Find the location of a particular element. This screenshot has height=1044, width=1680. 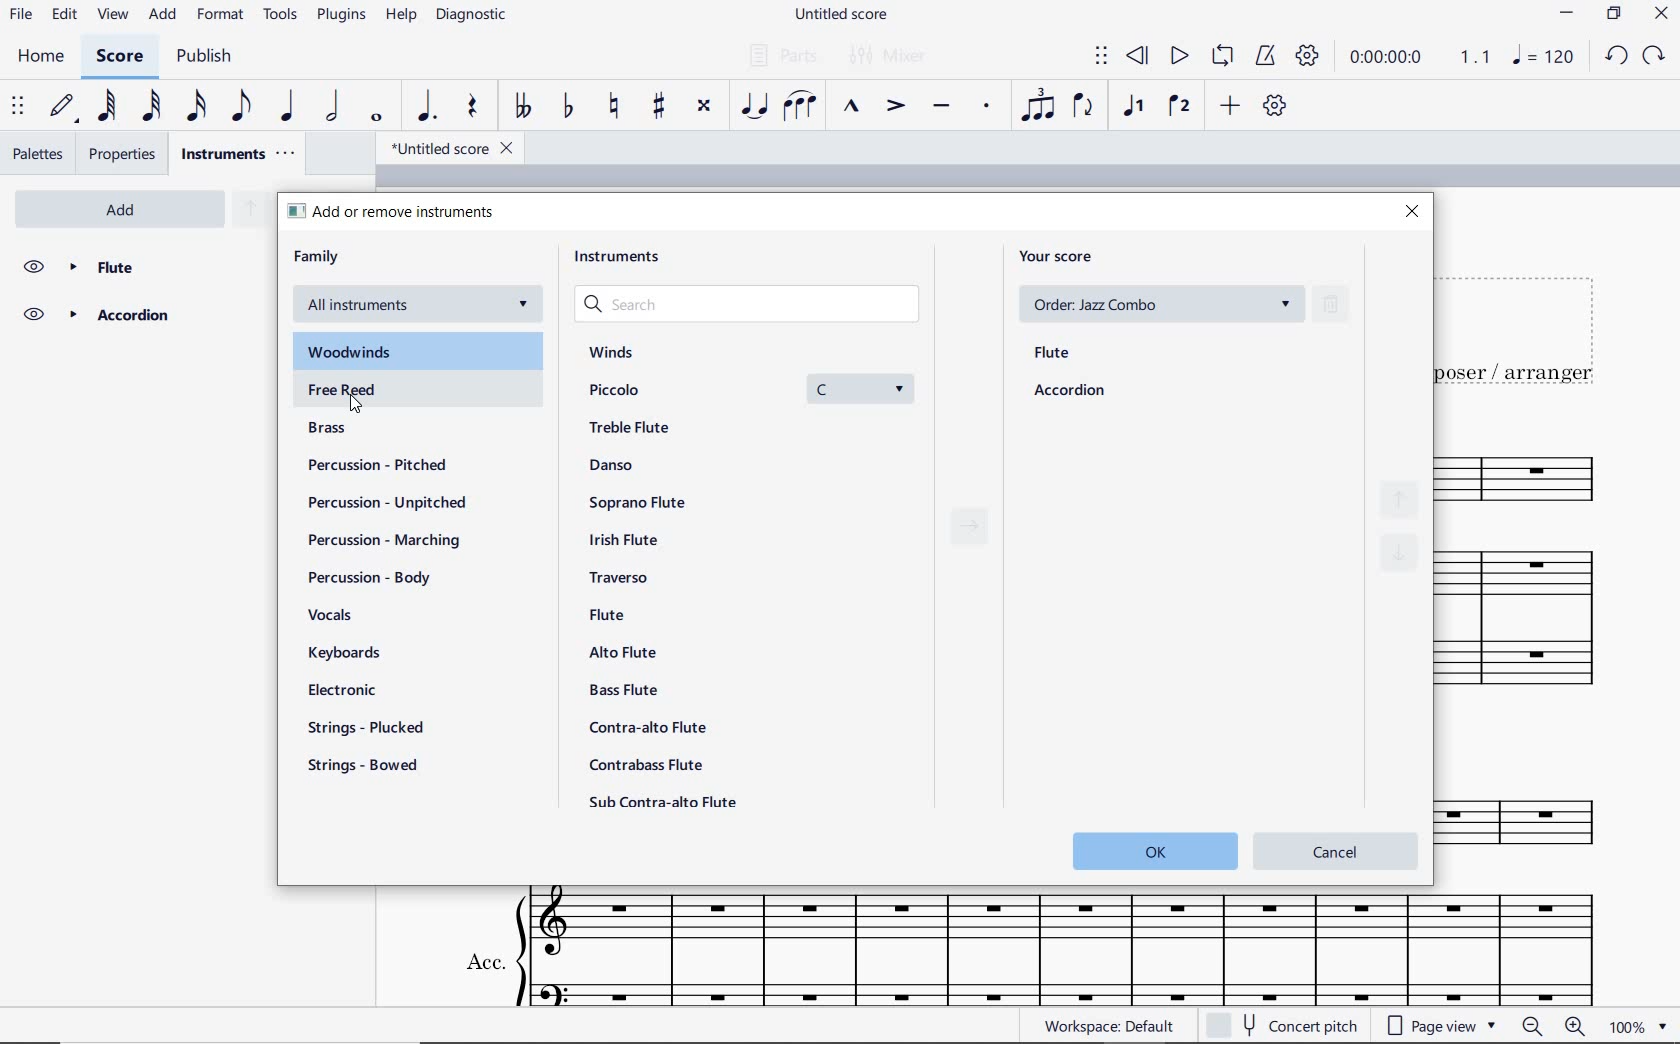

keyboards is located at coordinates (356, 652).